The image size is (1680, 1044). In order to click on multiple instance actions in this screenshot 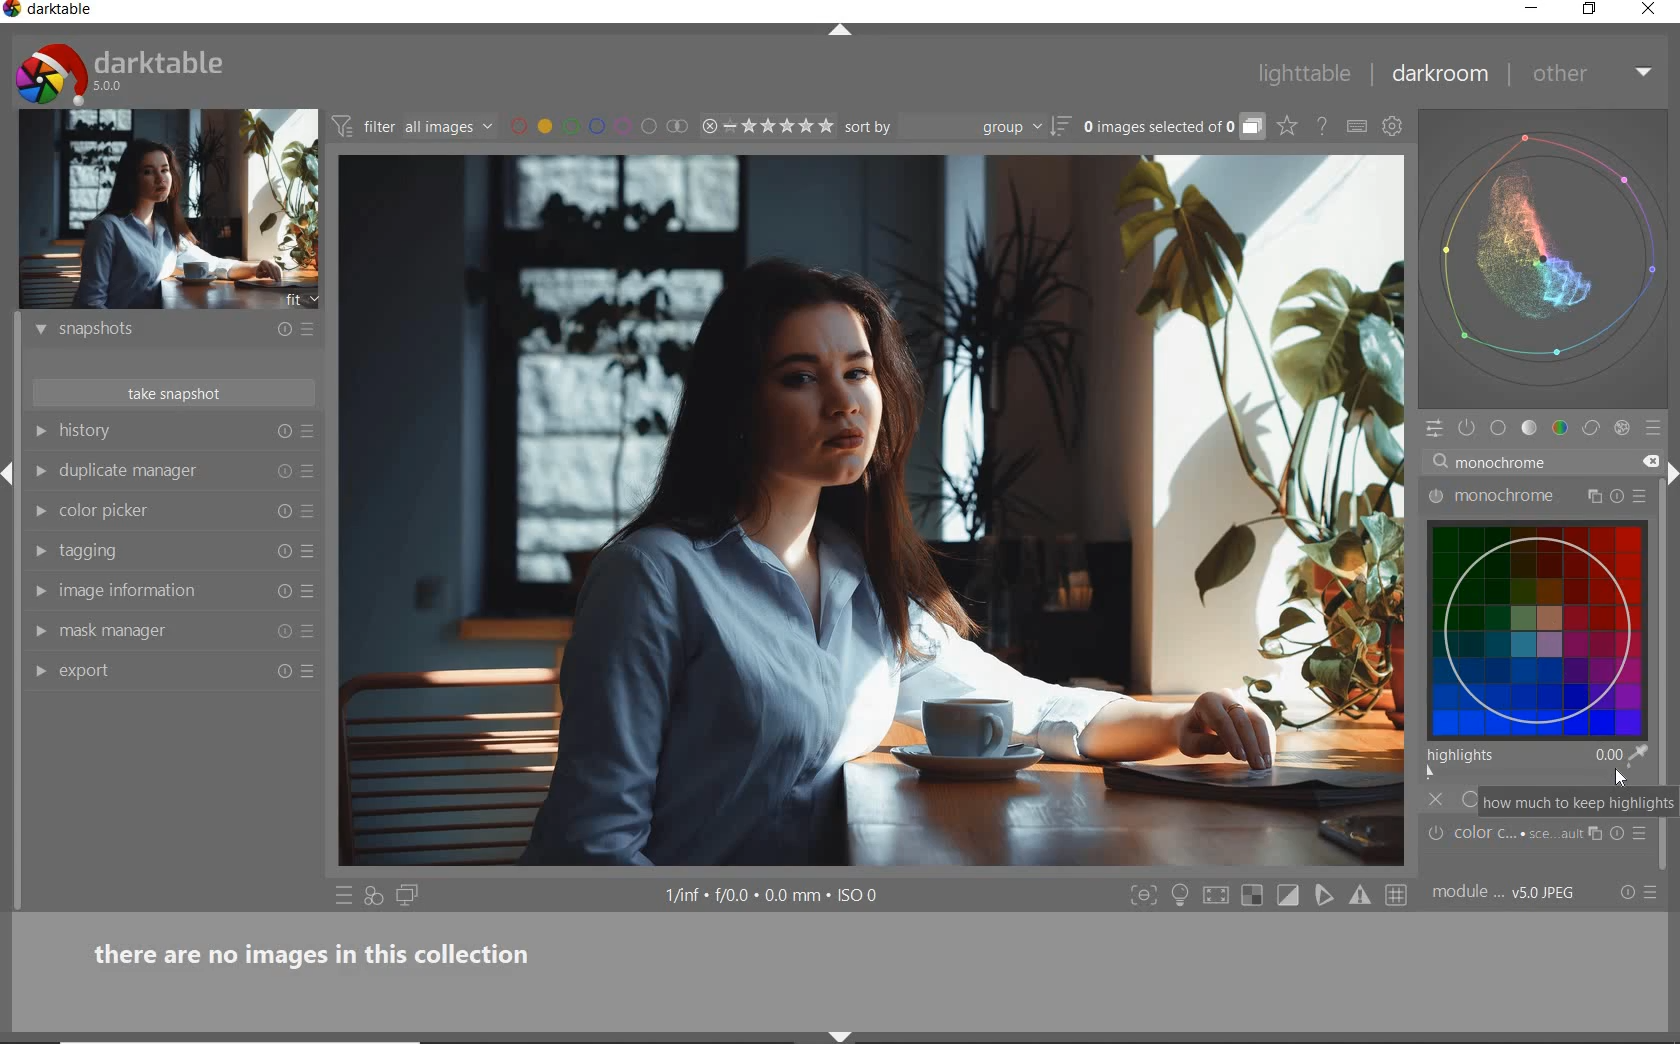, I will do `click(1599, 833)`.